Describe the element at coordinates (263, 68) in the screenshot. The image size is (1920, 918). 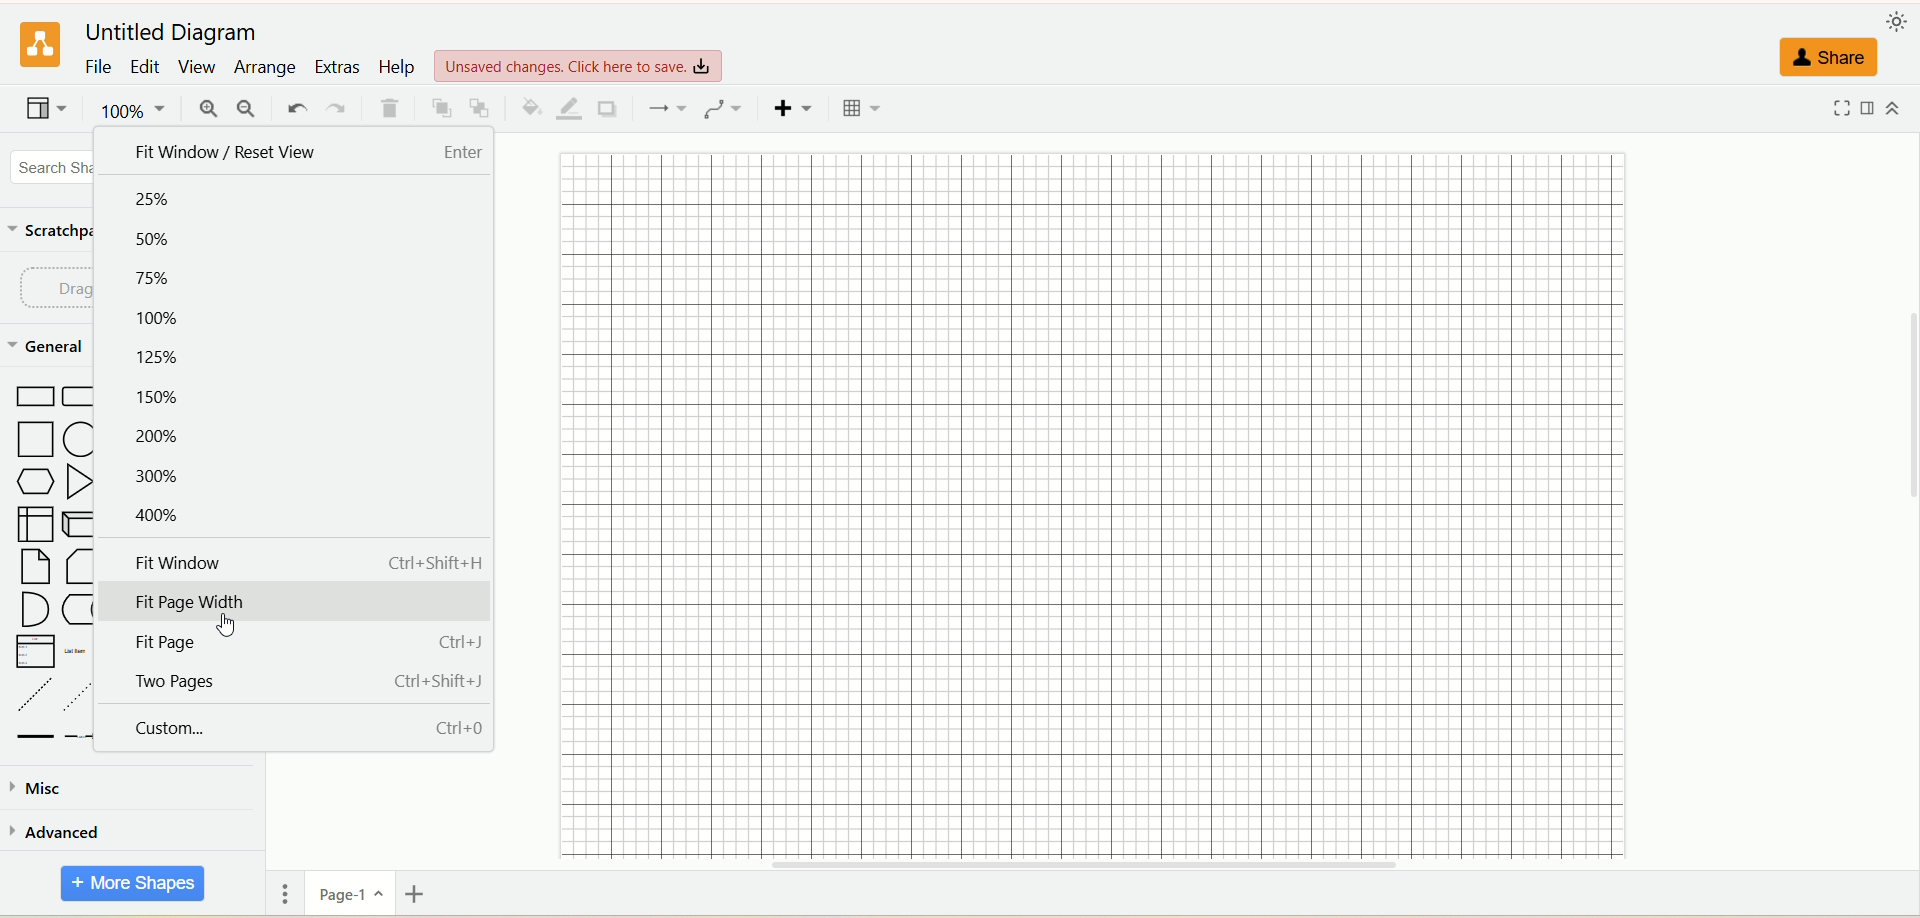
I see `arrange` at that location.